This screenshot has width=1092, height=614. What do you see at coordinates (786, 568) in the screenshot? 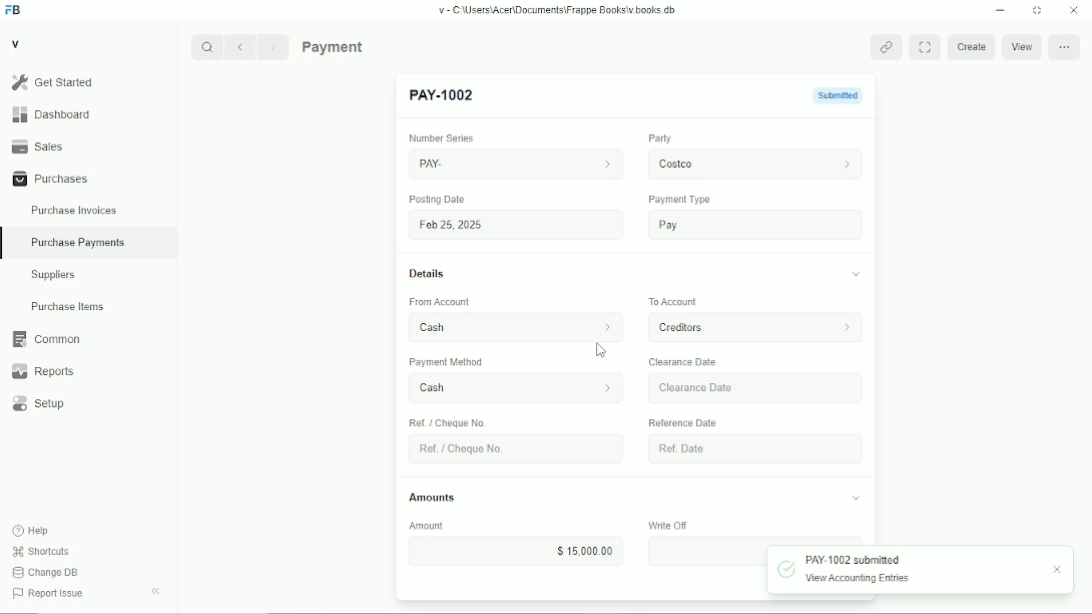
I see `tick mark` at bounding box center [786, 568].